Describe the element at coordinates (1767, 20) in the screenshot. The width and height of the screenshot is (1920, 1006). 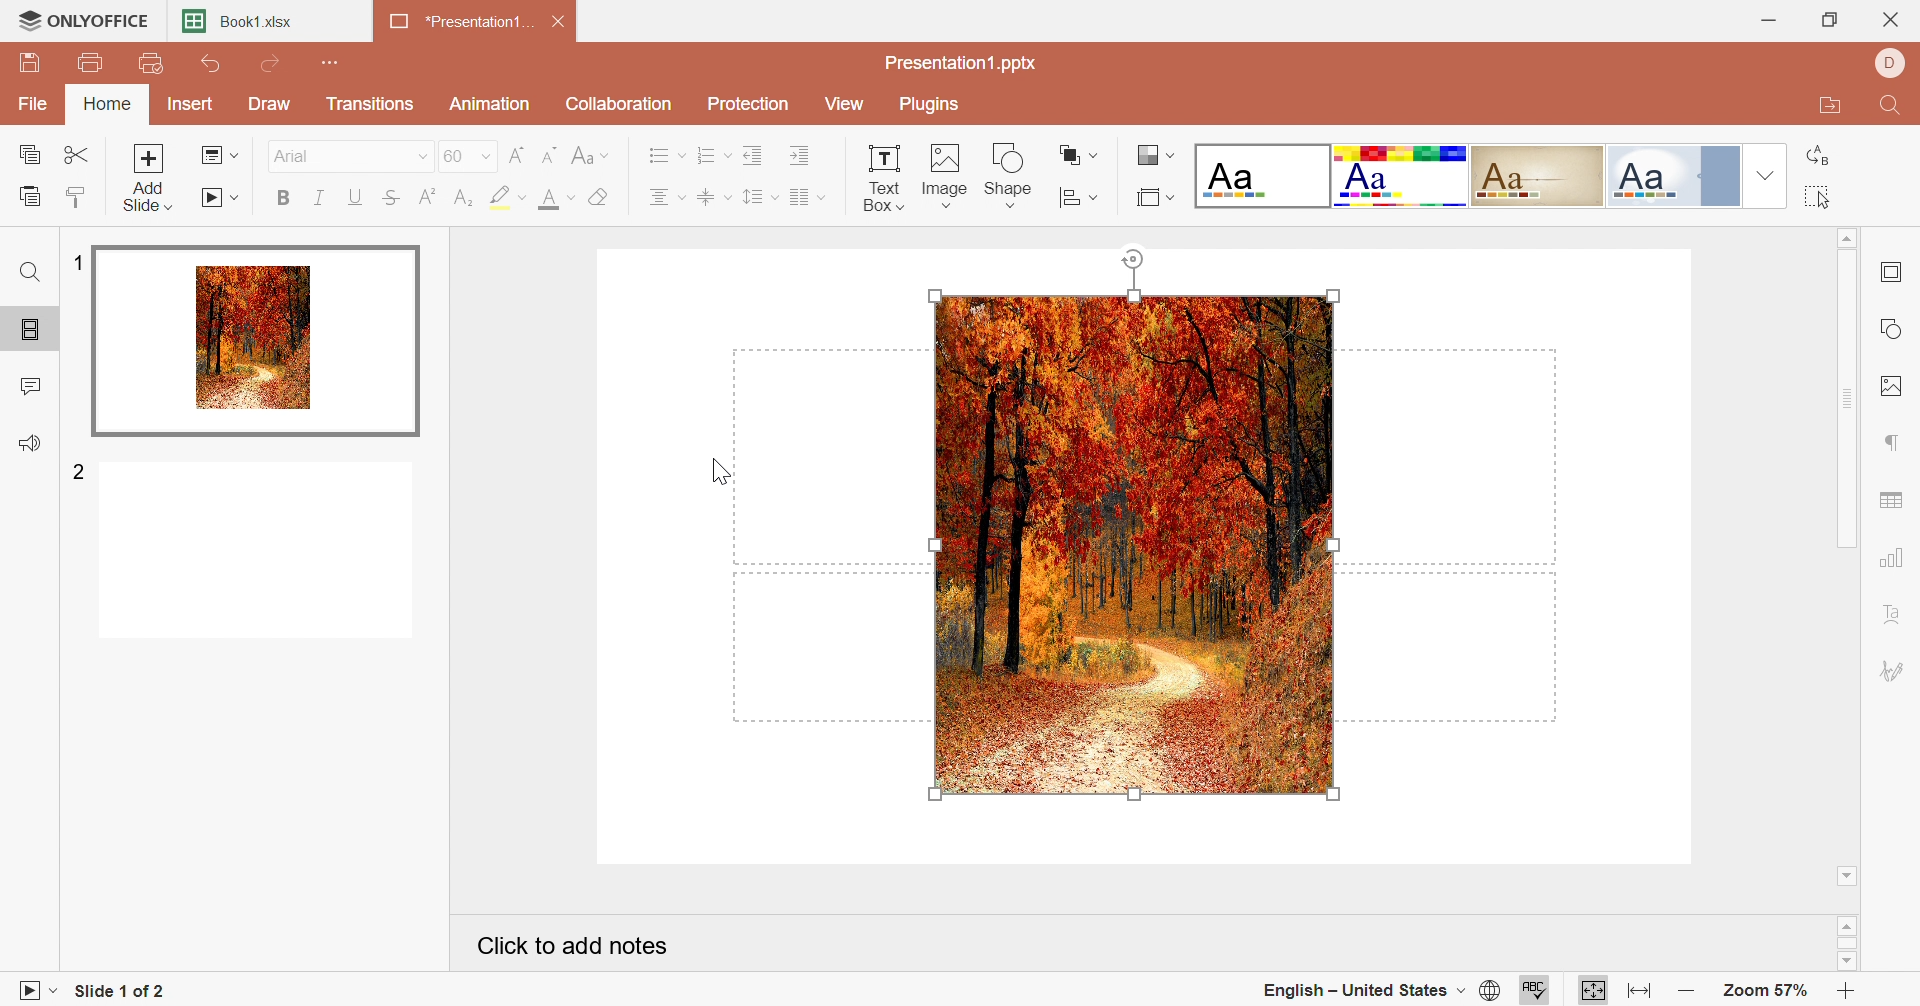
I see `Minimize` at that location.